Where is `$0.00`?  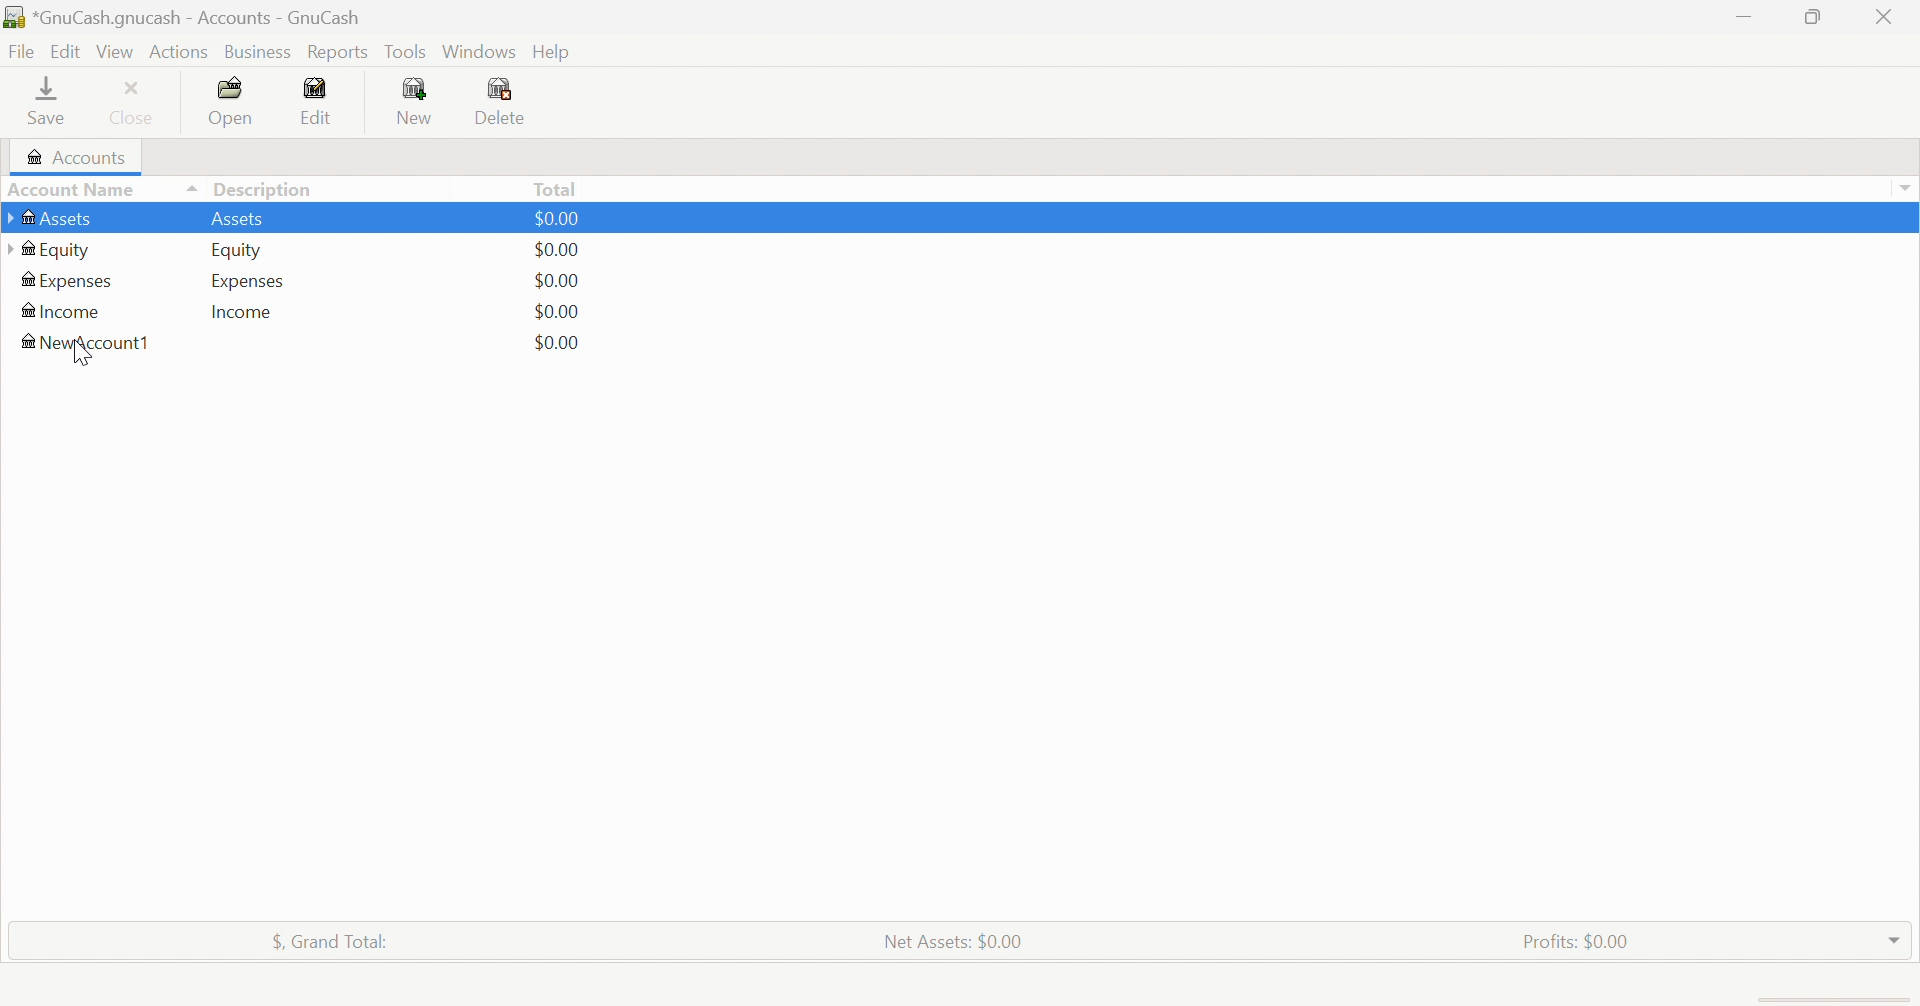 $0.00 is located at coordinates (561, 248).